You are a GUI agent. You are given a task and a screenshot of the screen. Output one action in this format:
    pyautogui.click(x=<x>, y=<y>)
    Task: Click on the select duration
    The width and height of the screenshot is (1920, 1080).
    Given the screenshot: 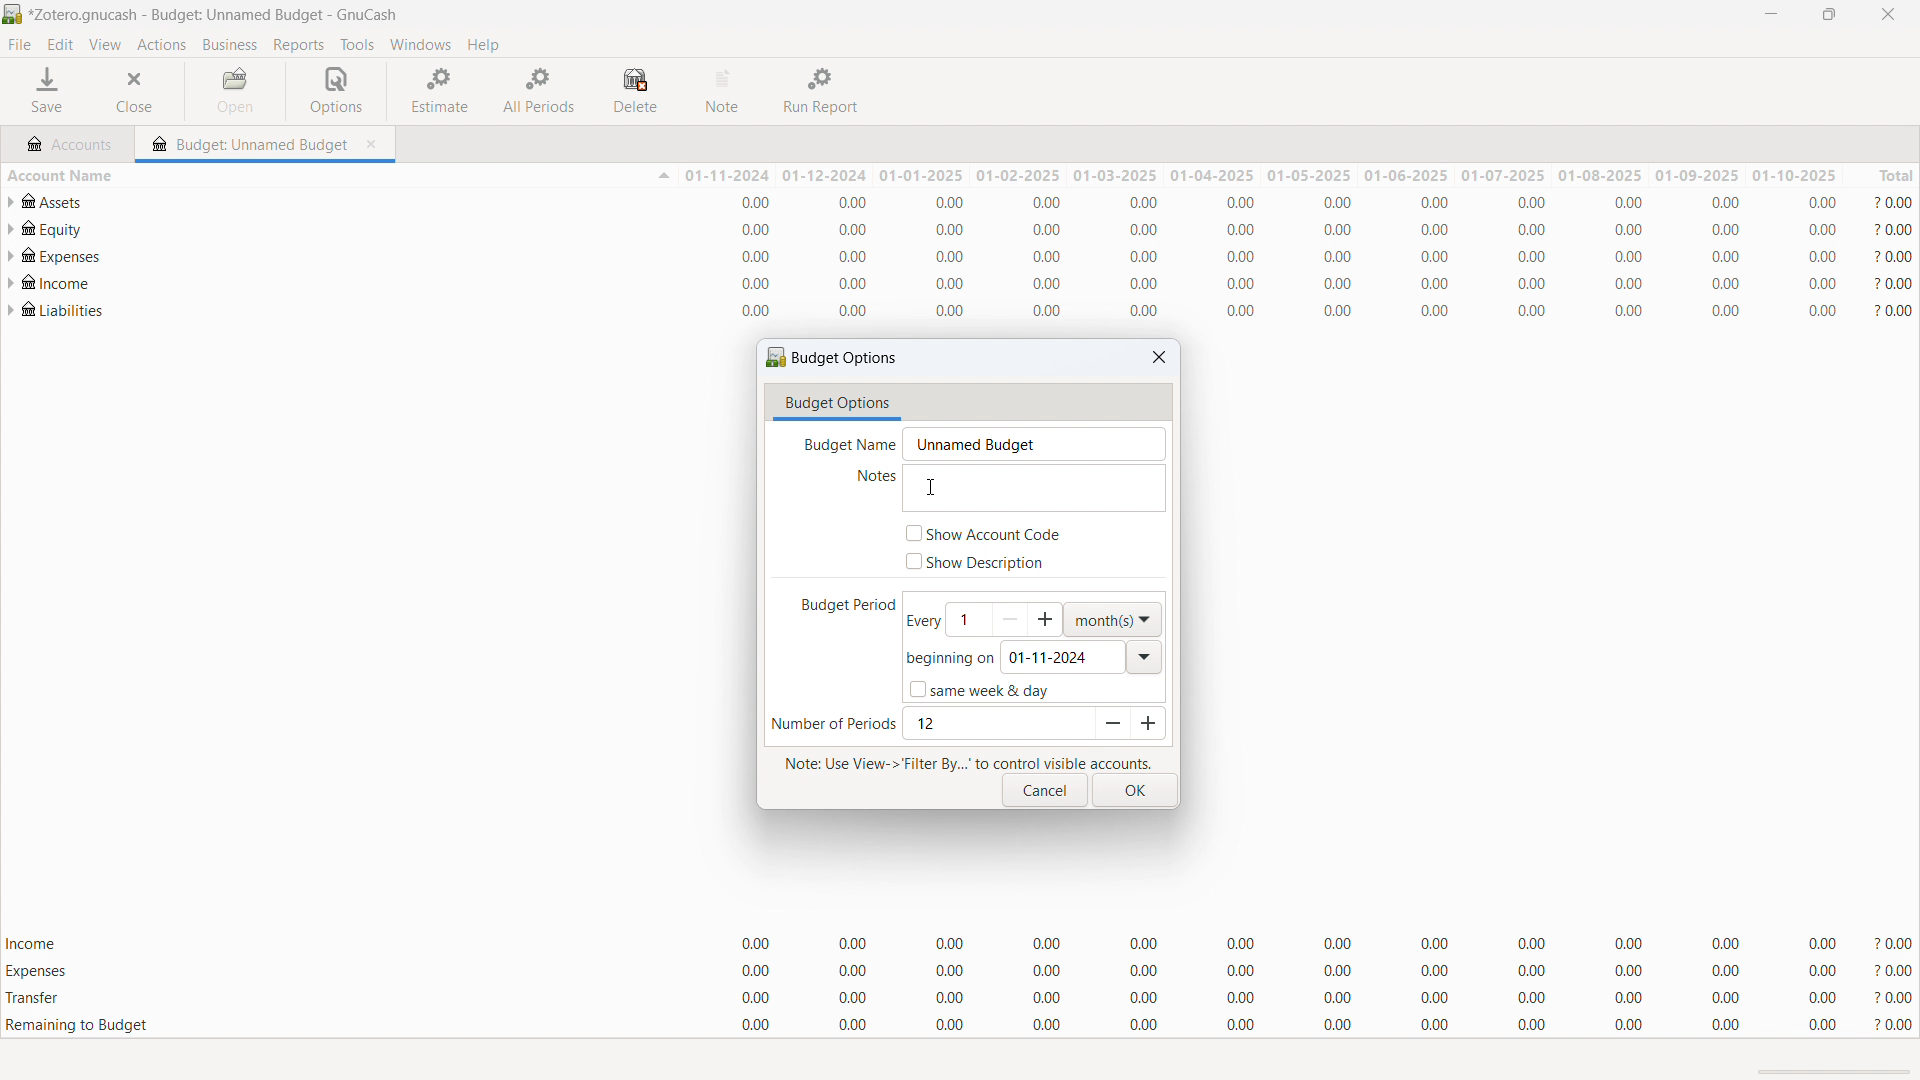 What is the action you would take?
    pyautogui.click(x=1113, y=620)
    